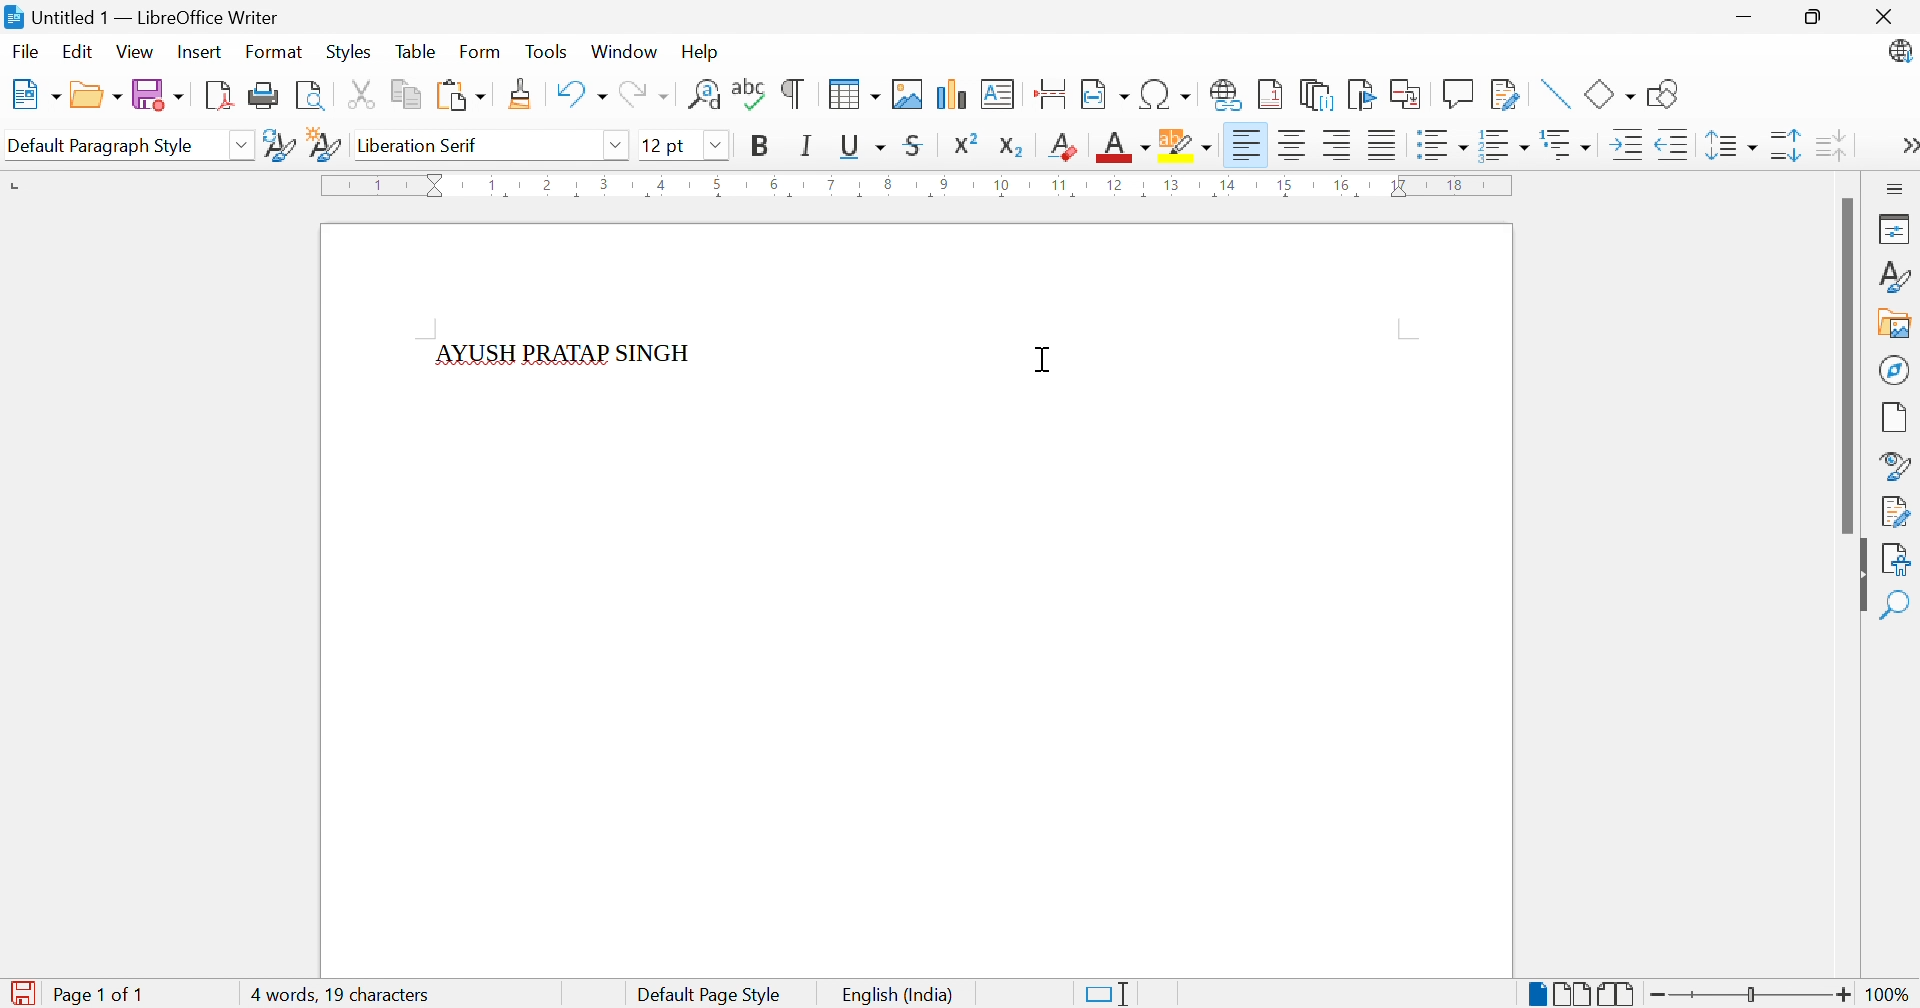  I want to click on Select Outline Format, so click(1568, 145).